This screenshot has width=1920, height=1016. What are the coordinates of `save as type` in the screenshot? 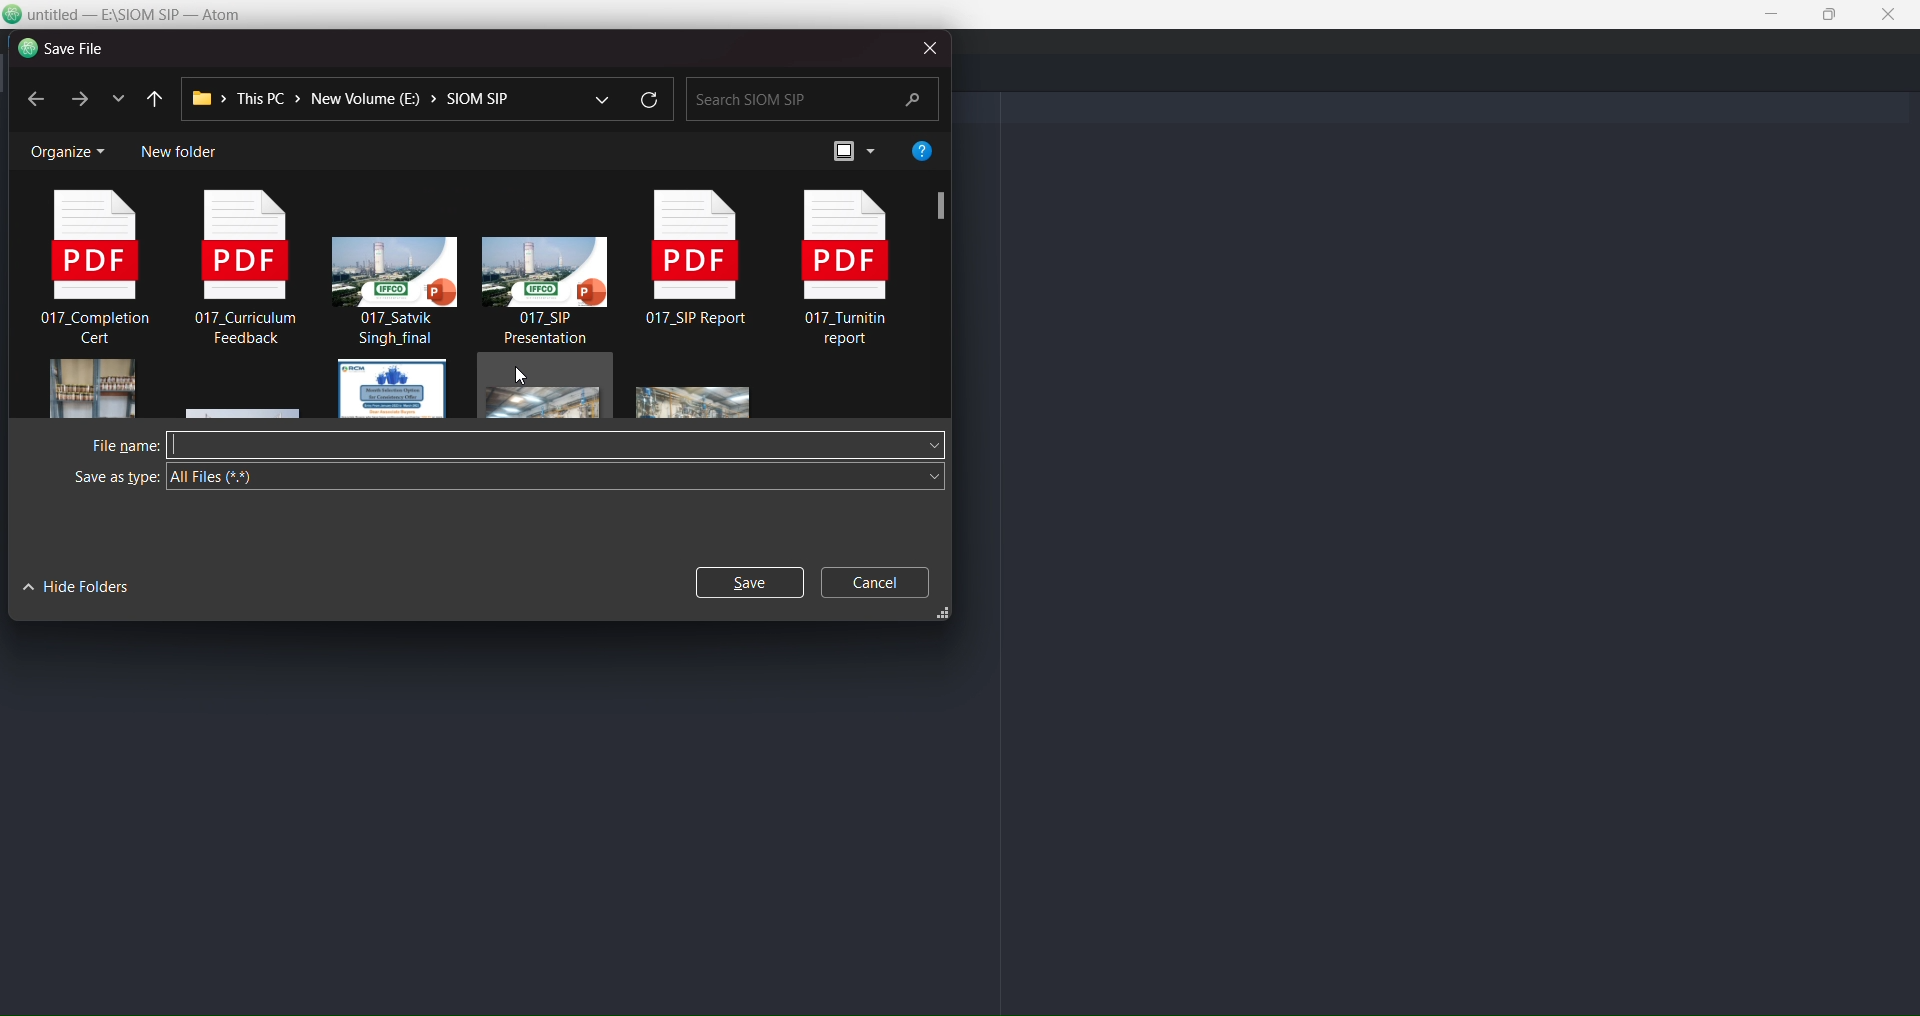 It's located at (931, 478).